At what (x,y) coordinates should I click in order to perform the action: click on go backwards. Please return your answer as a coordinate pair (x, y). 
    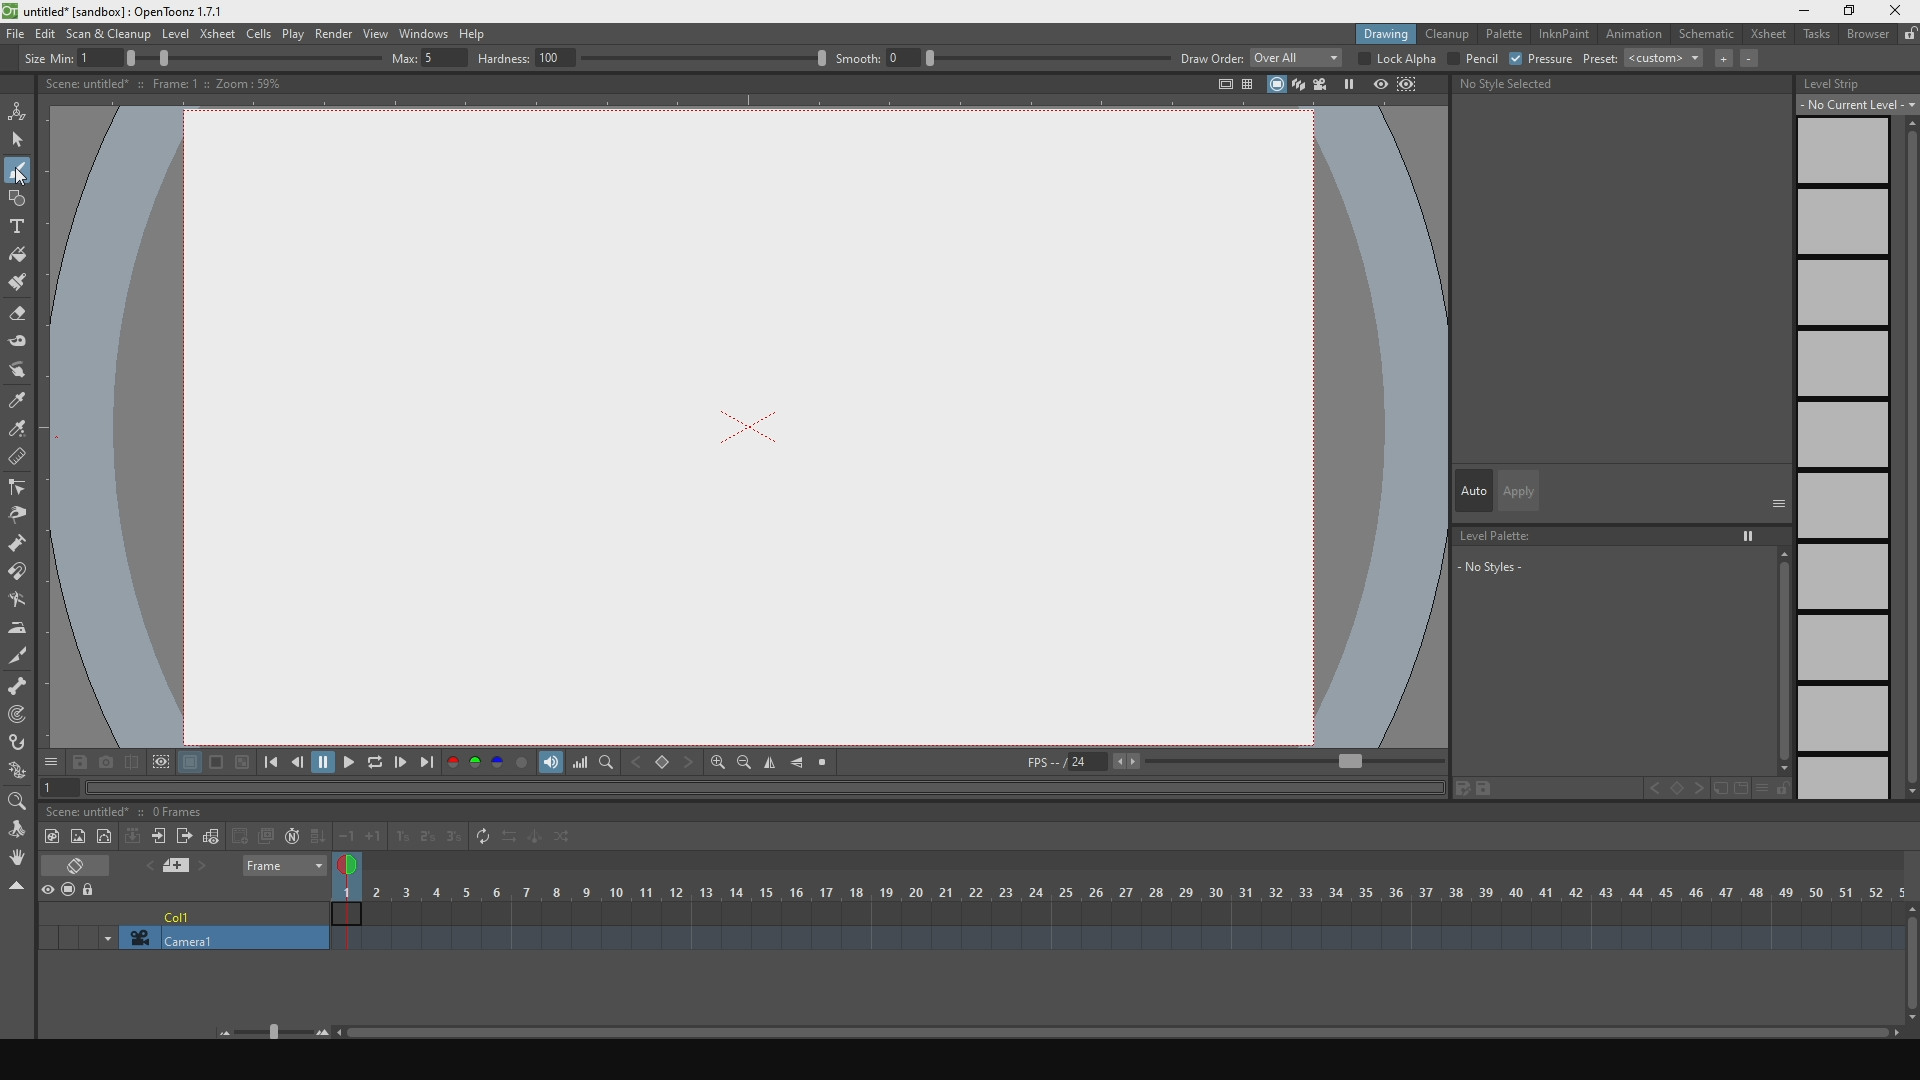
    Looking at the image, I should click on (295, 763).